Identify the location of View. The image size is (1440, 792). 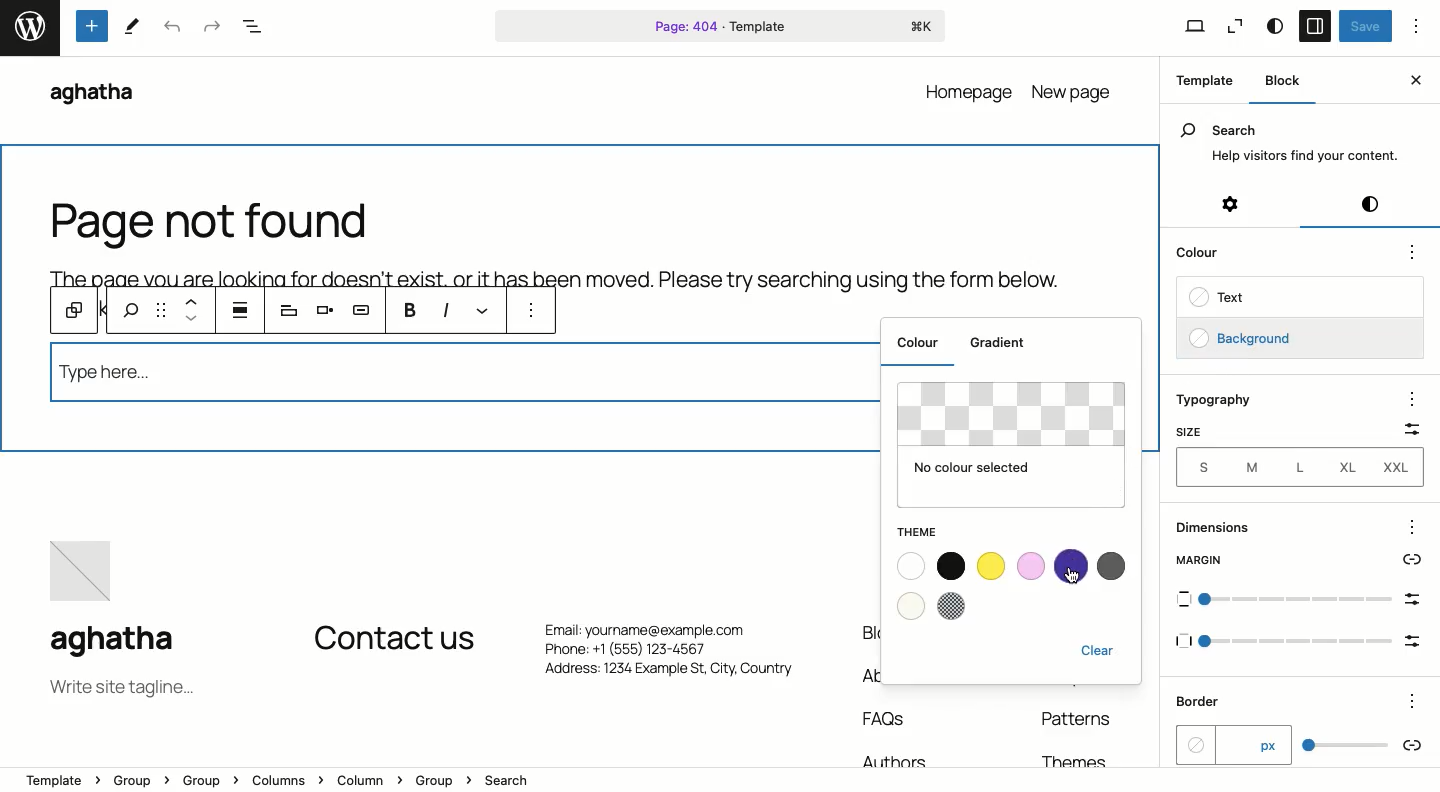
(1184, 25).